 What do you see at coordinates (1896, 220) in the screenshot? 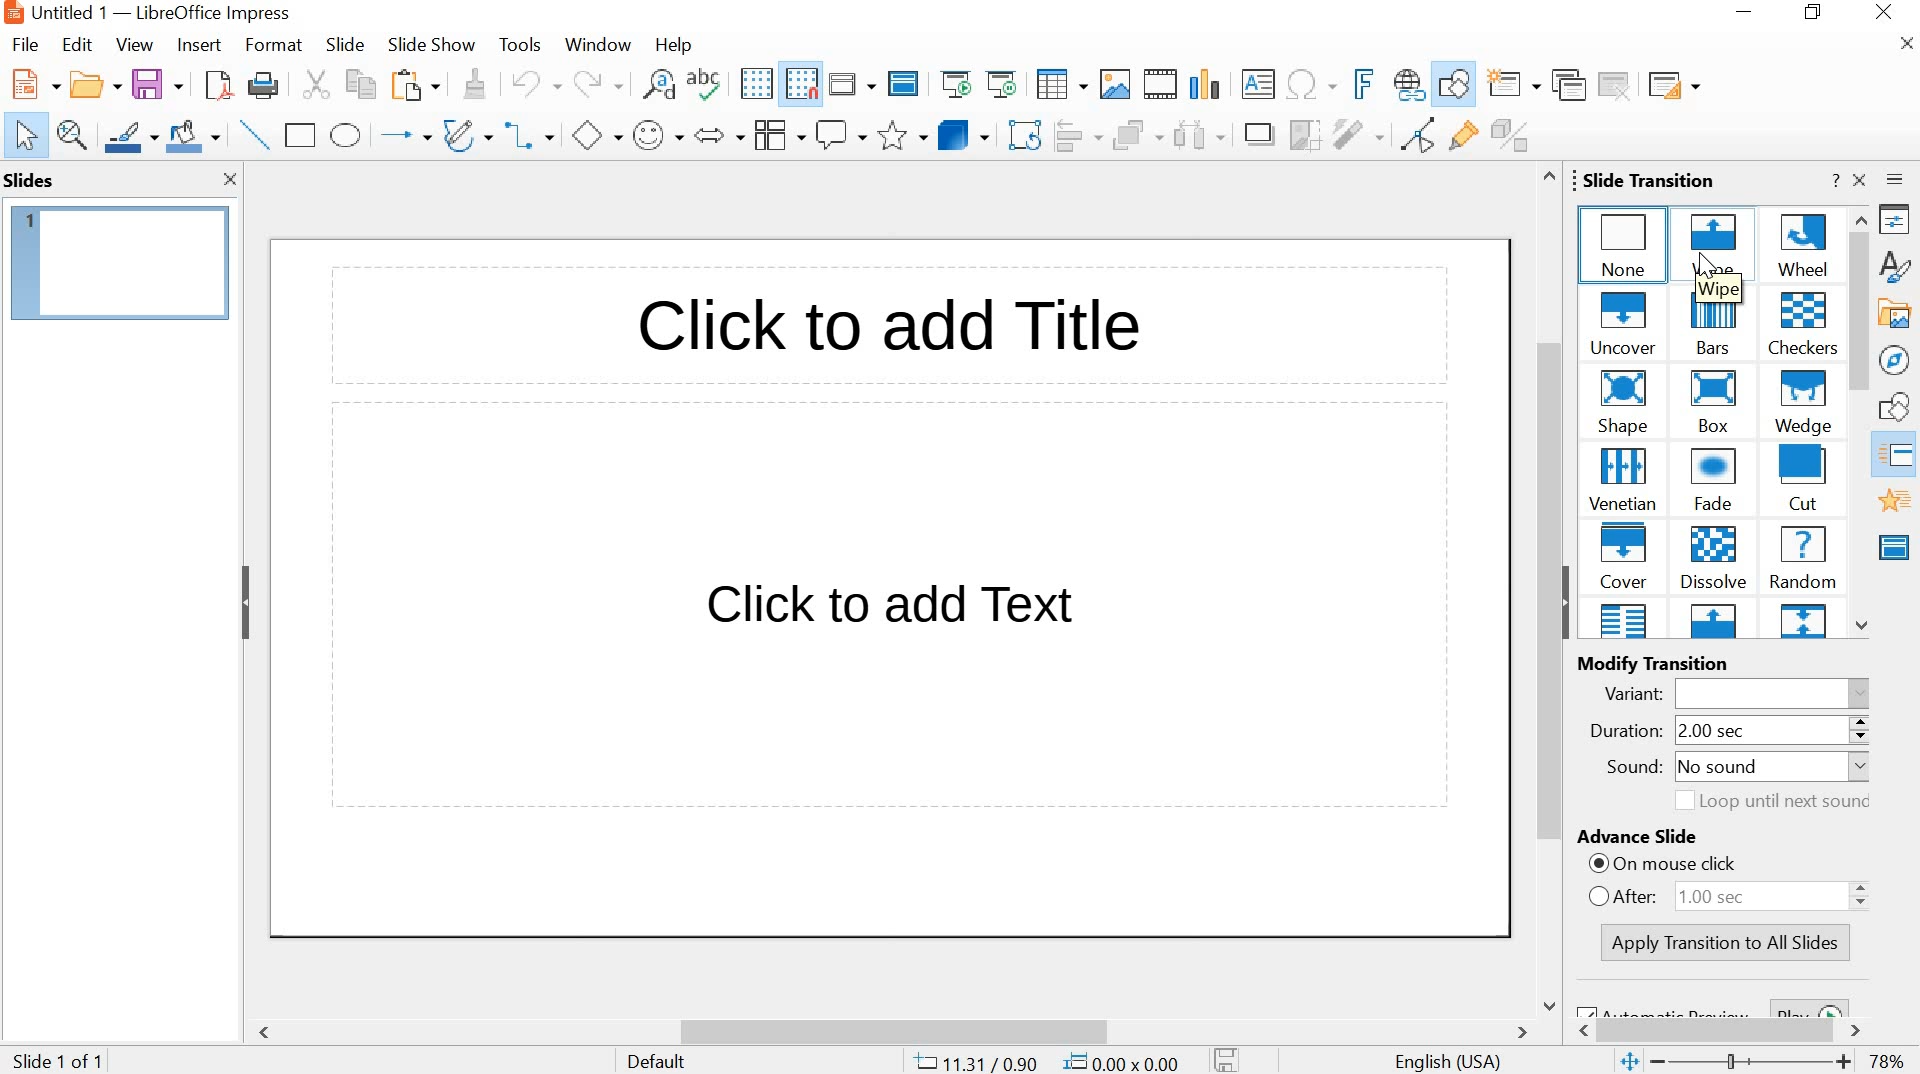
I see `PROPERTIES` at bounding box center [1896, 220].